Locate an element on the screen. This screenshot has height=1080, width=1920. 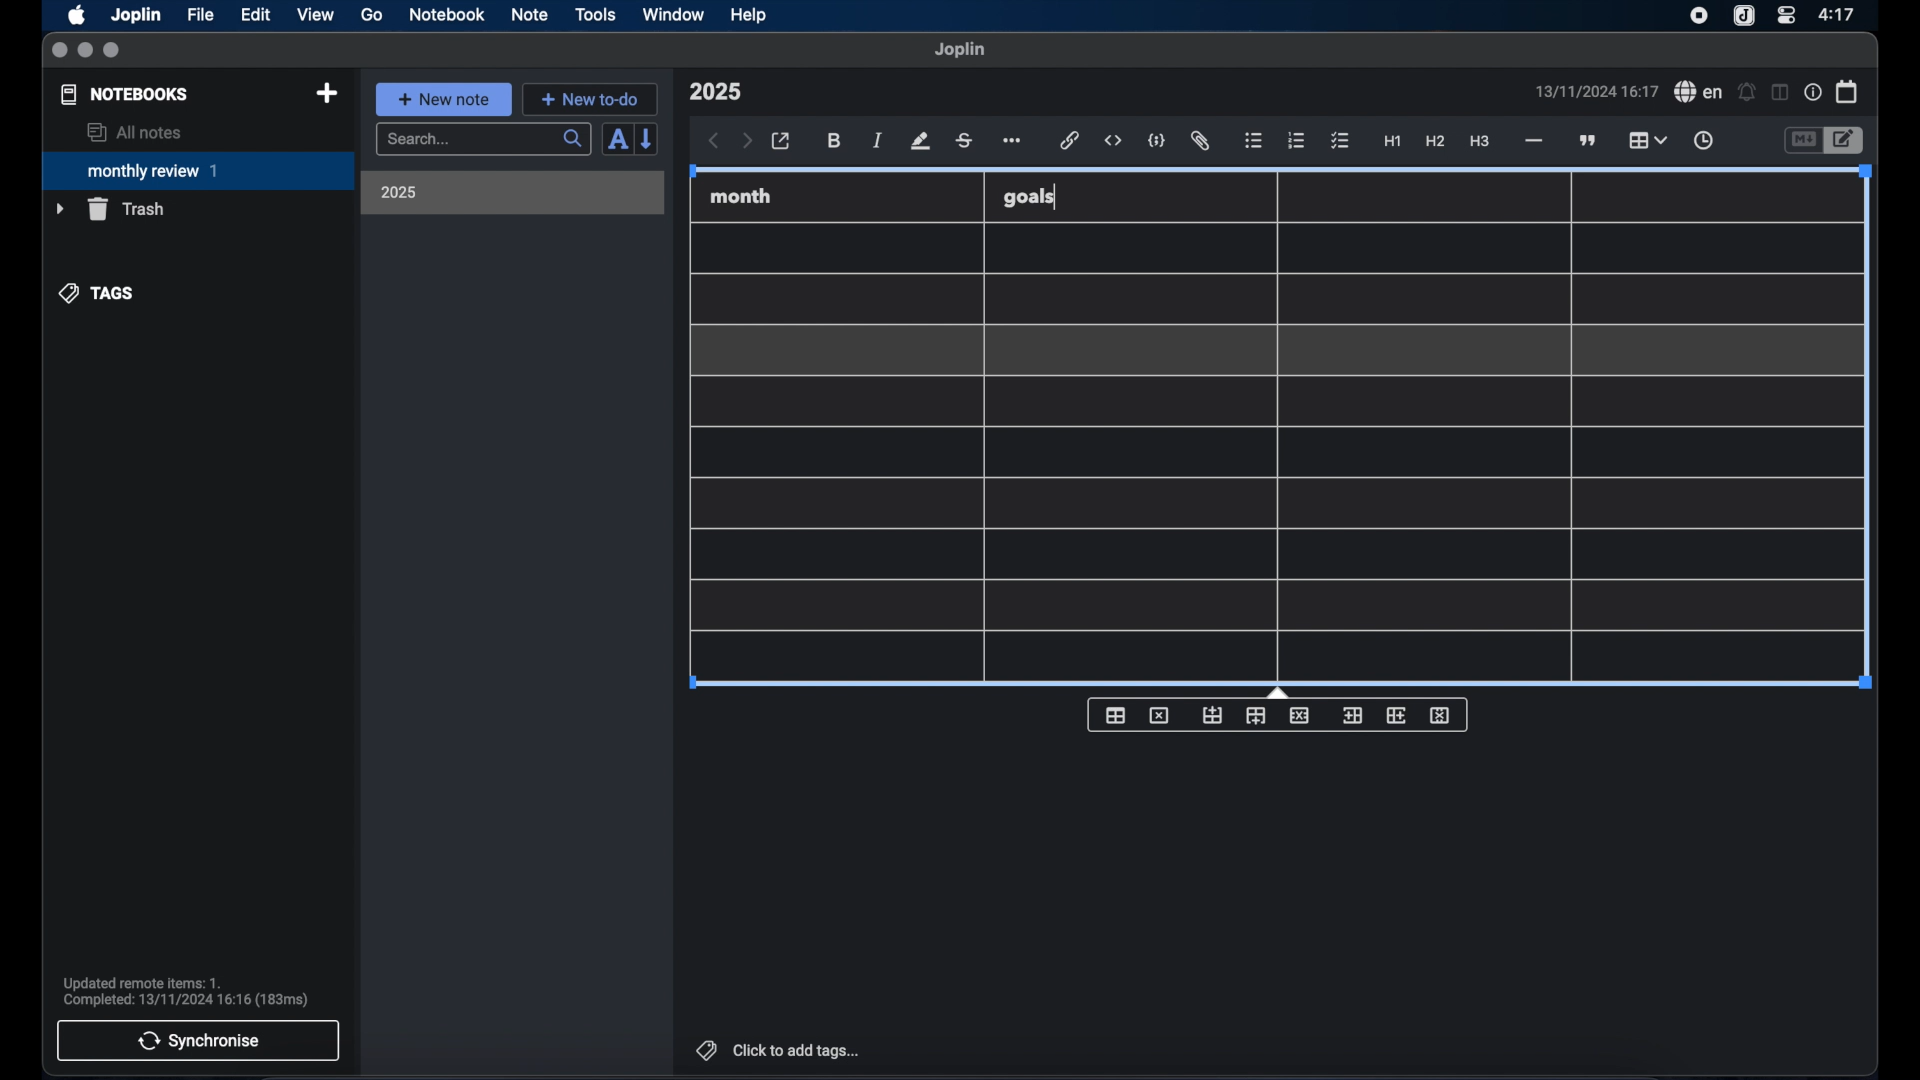
search bar is located at coordinates (483, 141).